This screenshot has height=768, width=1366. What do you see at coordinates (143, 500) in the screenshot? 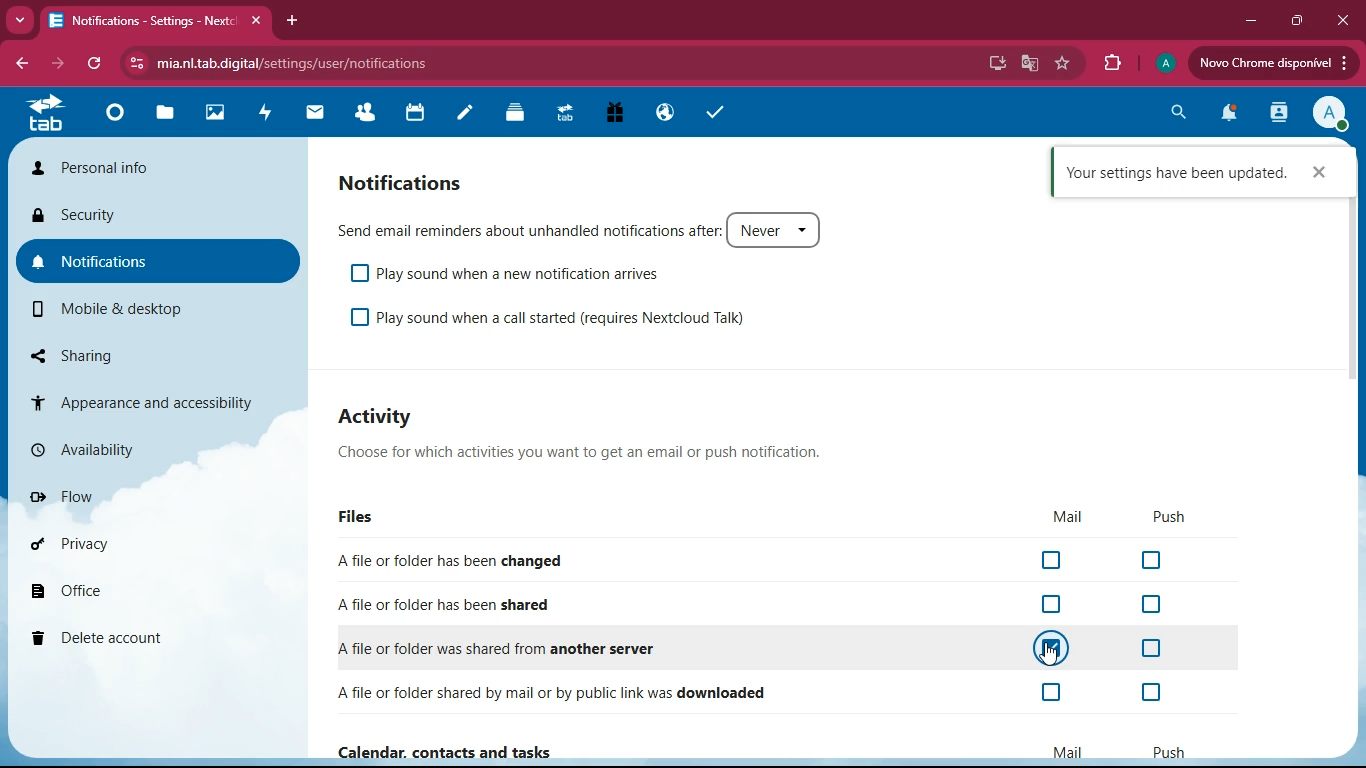
I see `flow` at bounding box center [143, 500].